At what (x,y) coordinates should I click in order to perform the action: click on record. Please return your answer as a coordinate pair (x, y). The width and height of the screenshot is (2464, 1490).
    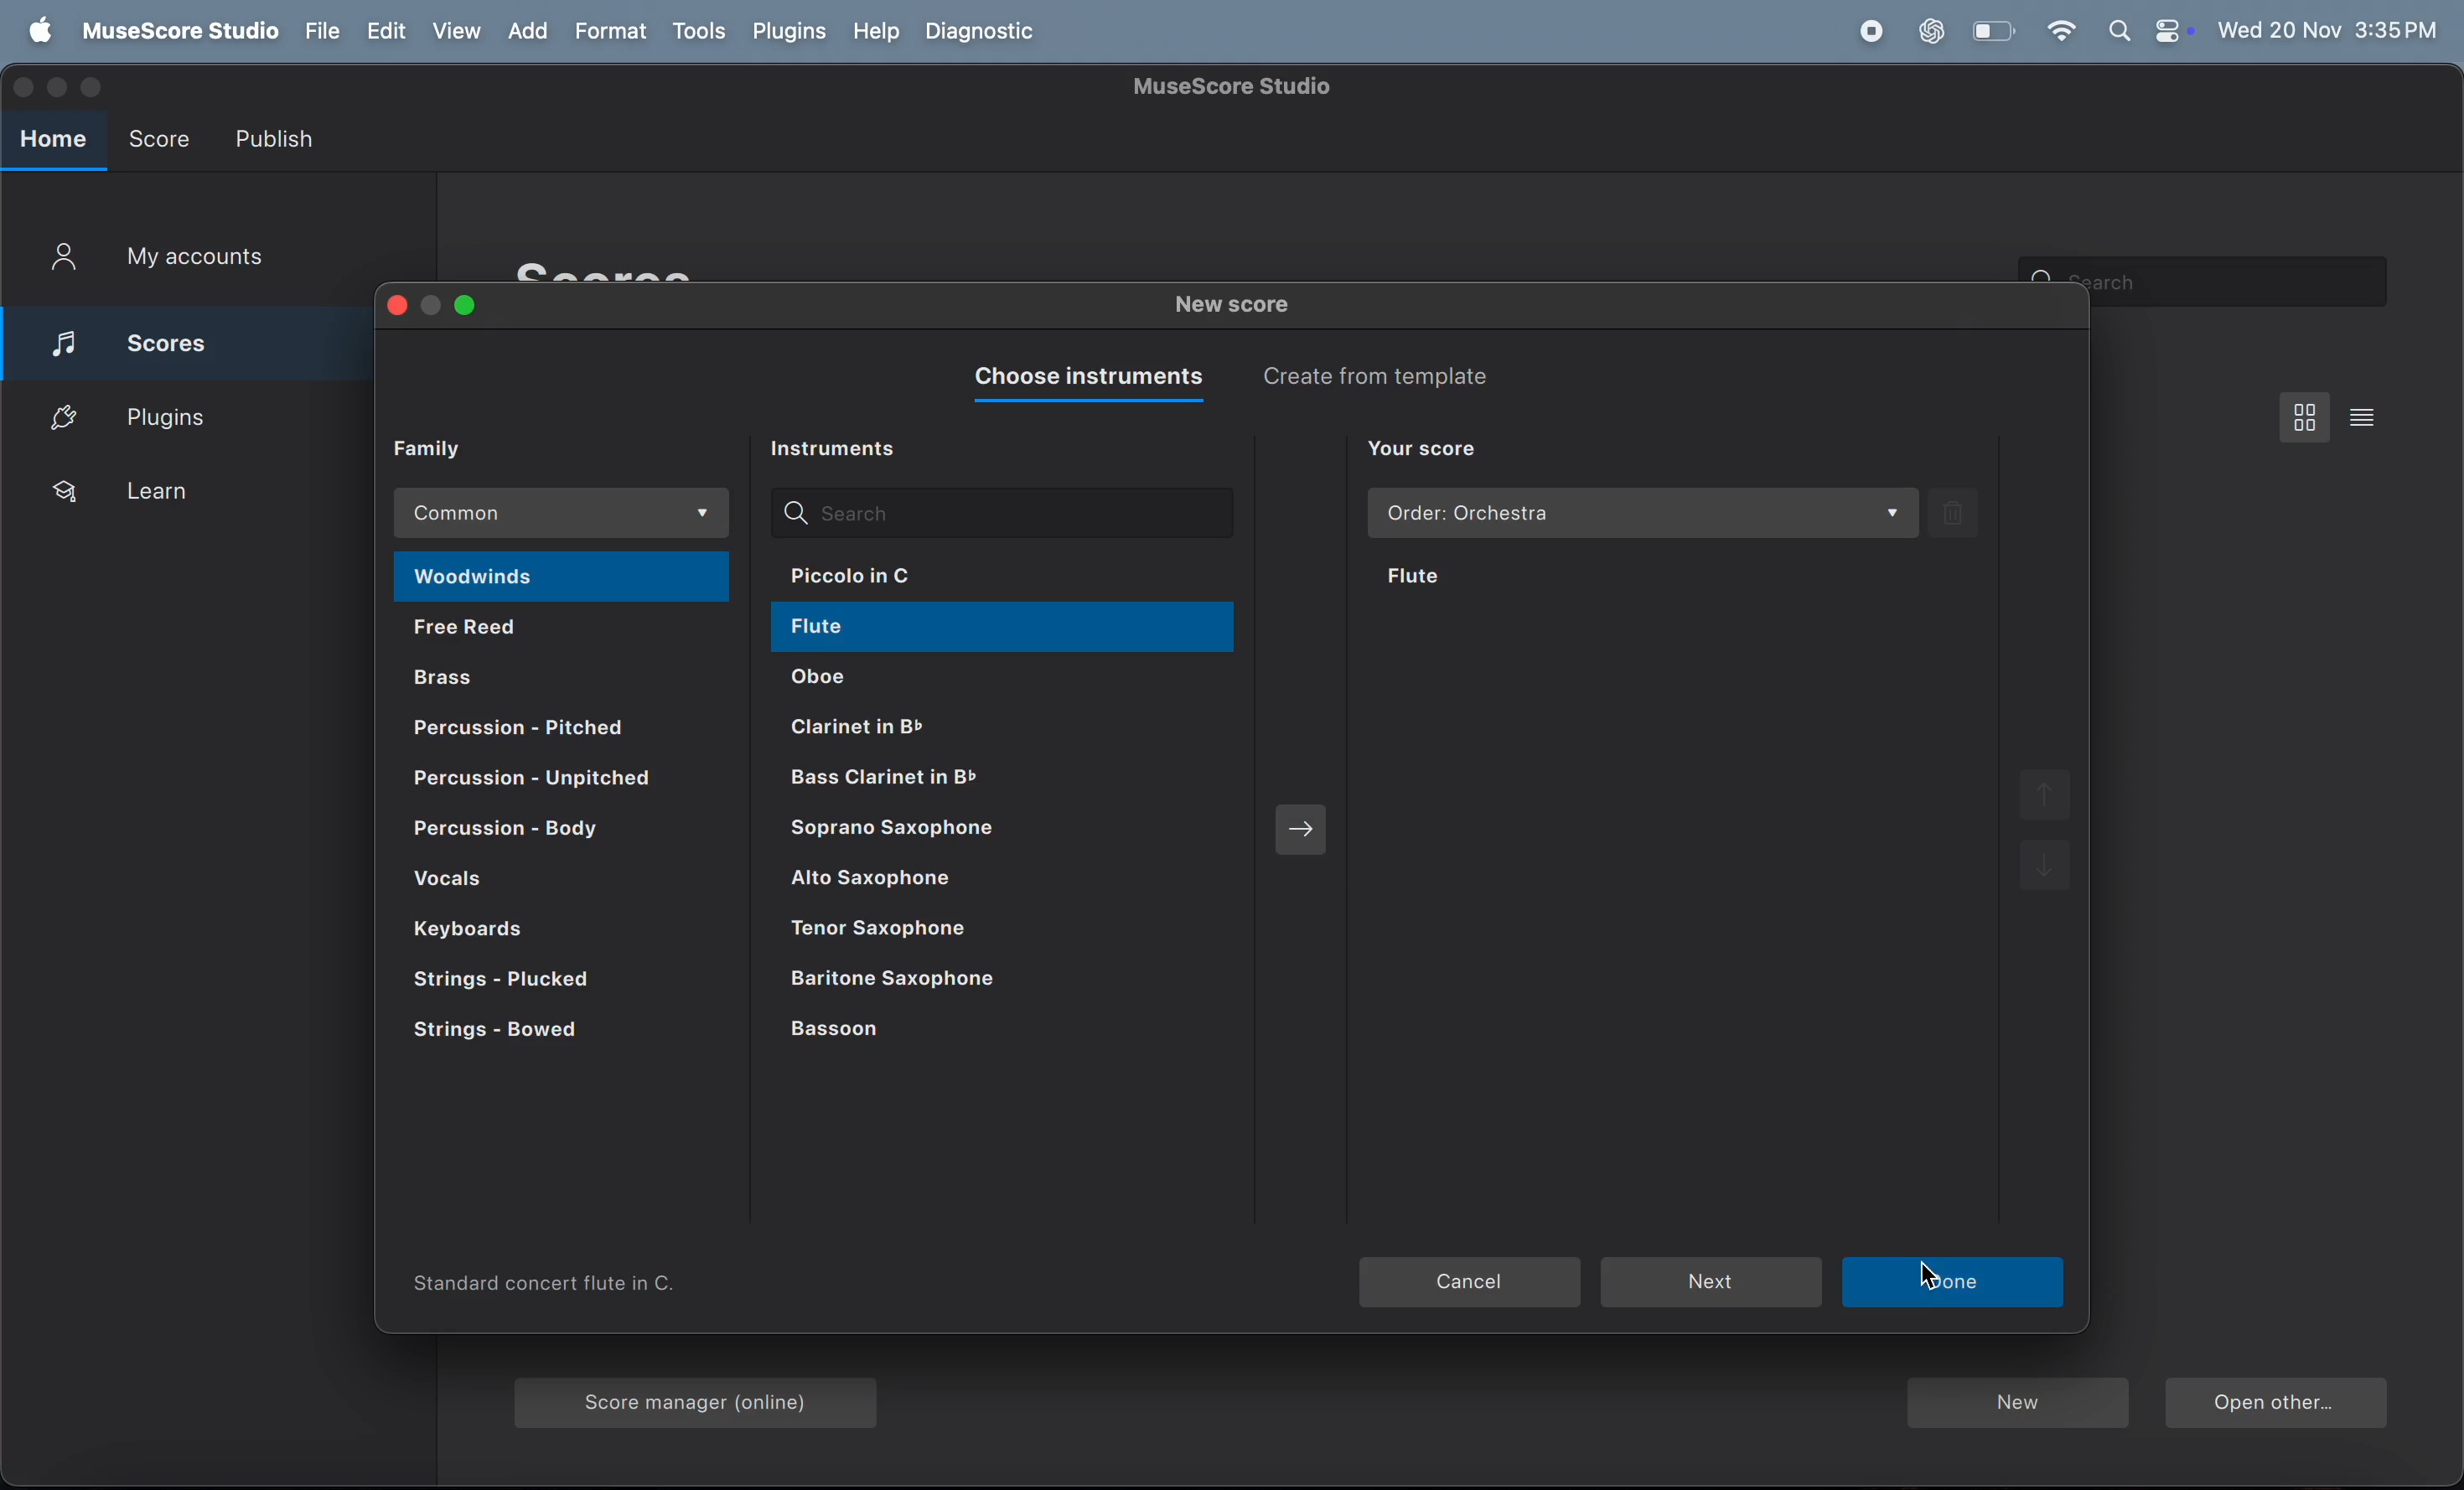
    Looking at the image, I should click on (1870, 32).